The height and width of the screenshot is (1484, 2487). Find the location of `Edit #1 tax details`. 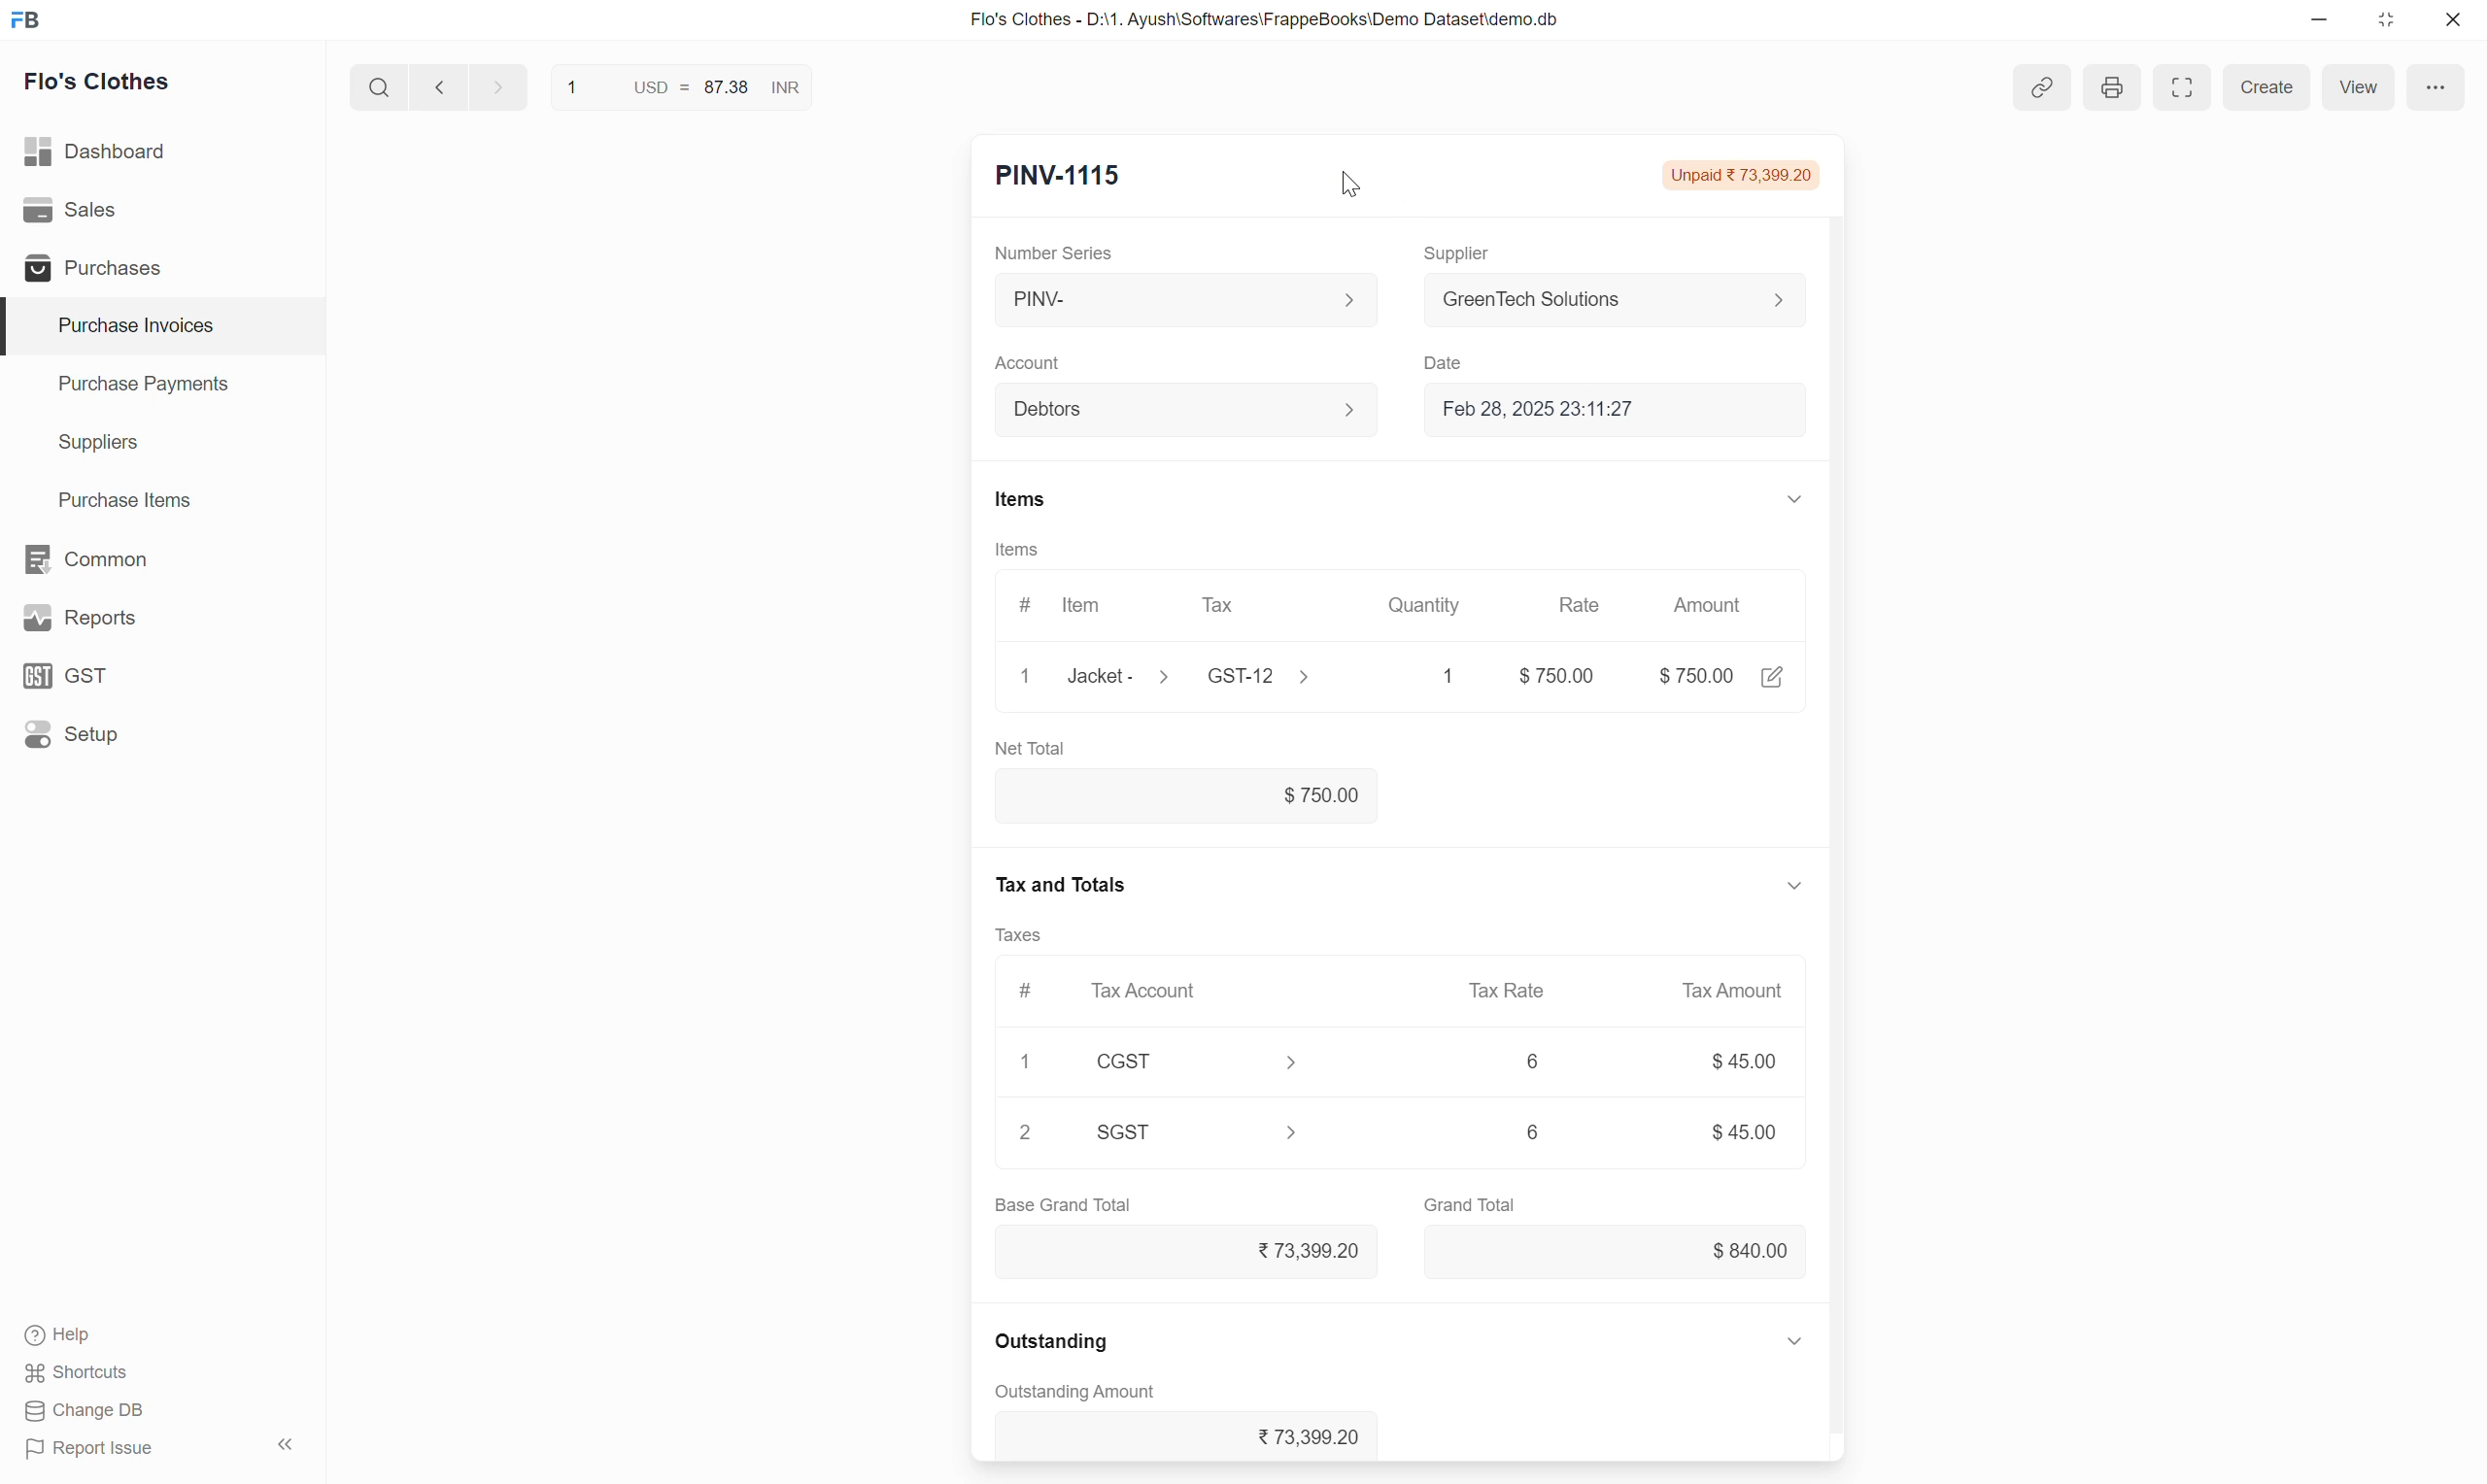

Edit #1 tax details is located at coordinates (1292, 1063).